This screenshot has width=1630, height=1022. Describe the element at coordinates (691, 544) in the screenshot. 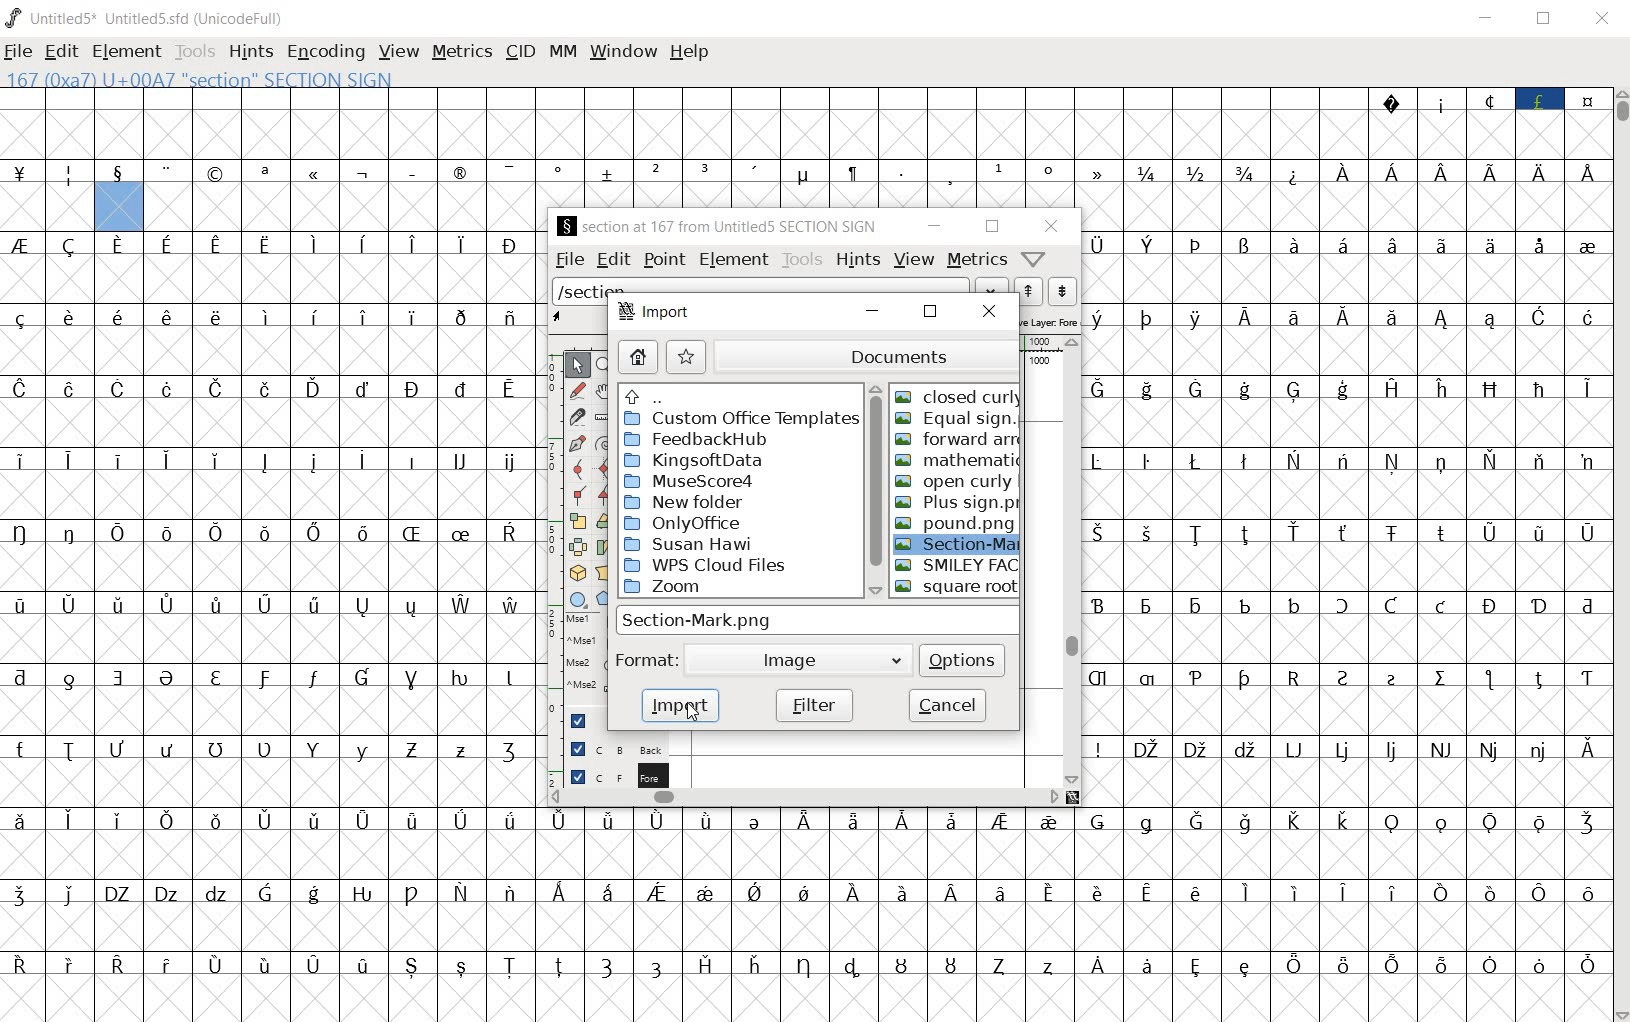

I see `Susan Hawi` at that location.